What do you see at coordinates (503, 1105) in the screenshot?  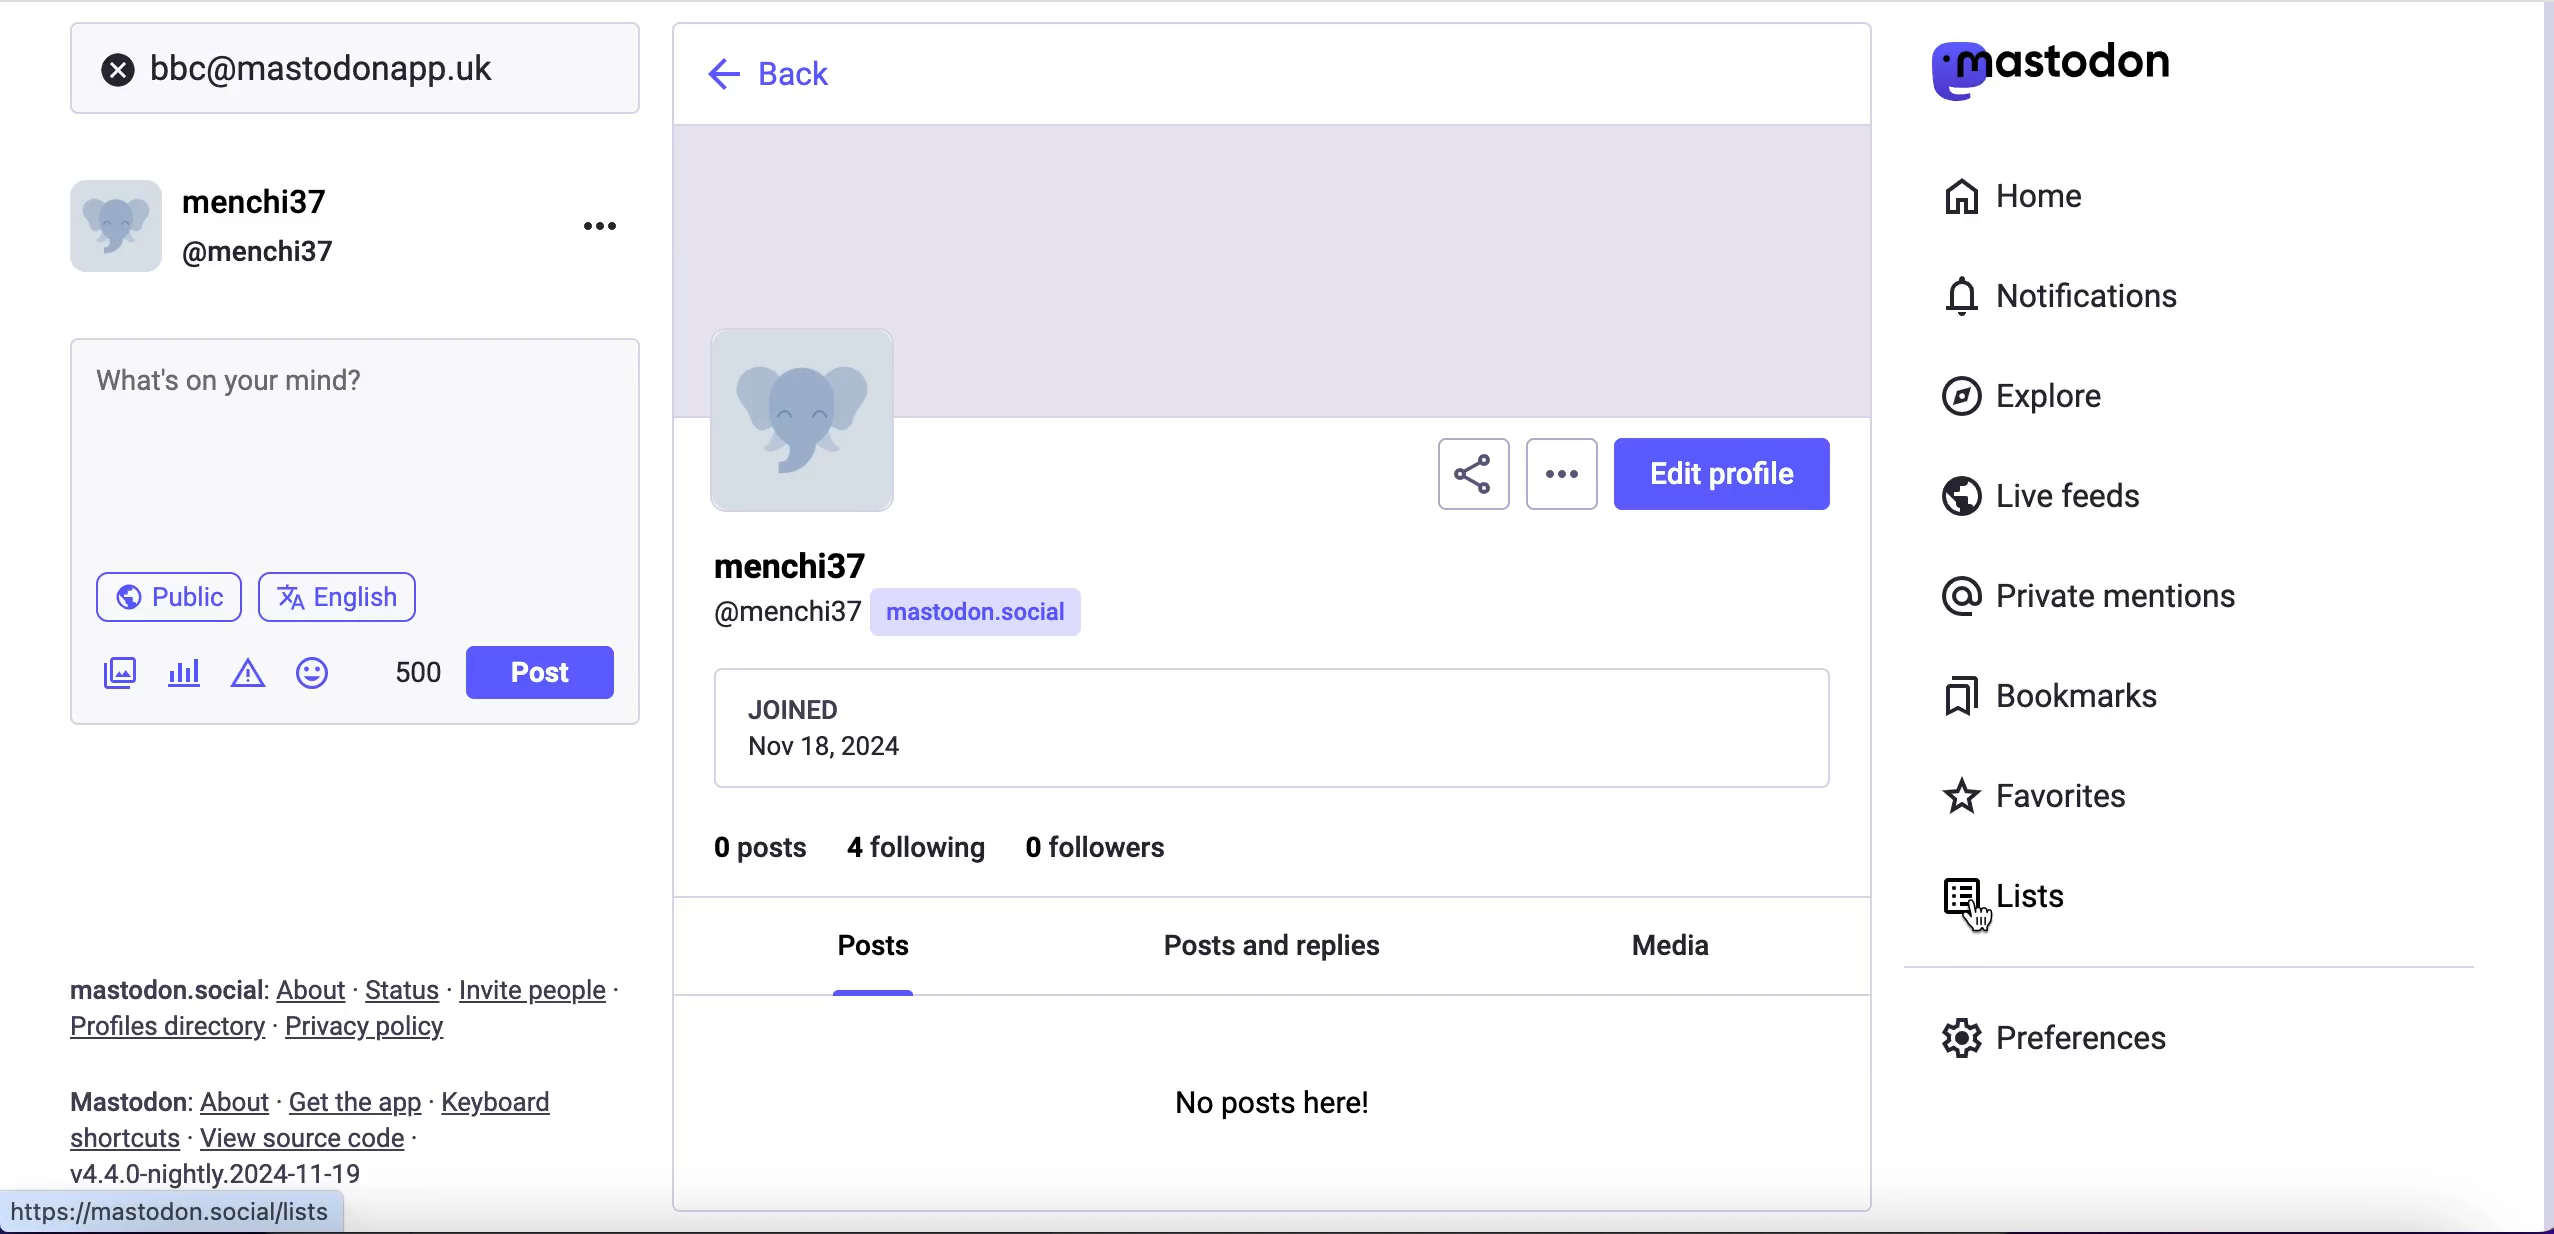 I see `keyboard` at bounding box center [503, 1105].